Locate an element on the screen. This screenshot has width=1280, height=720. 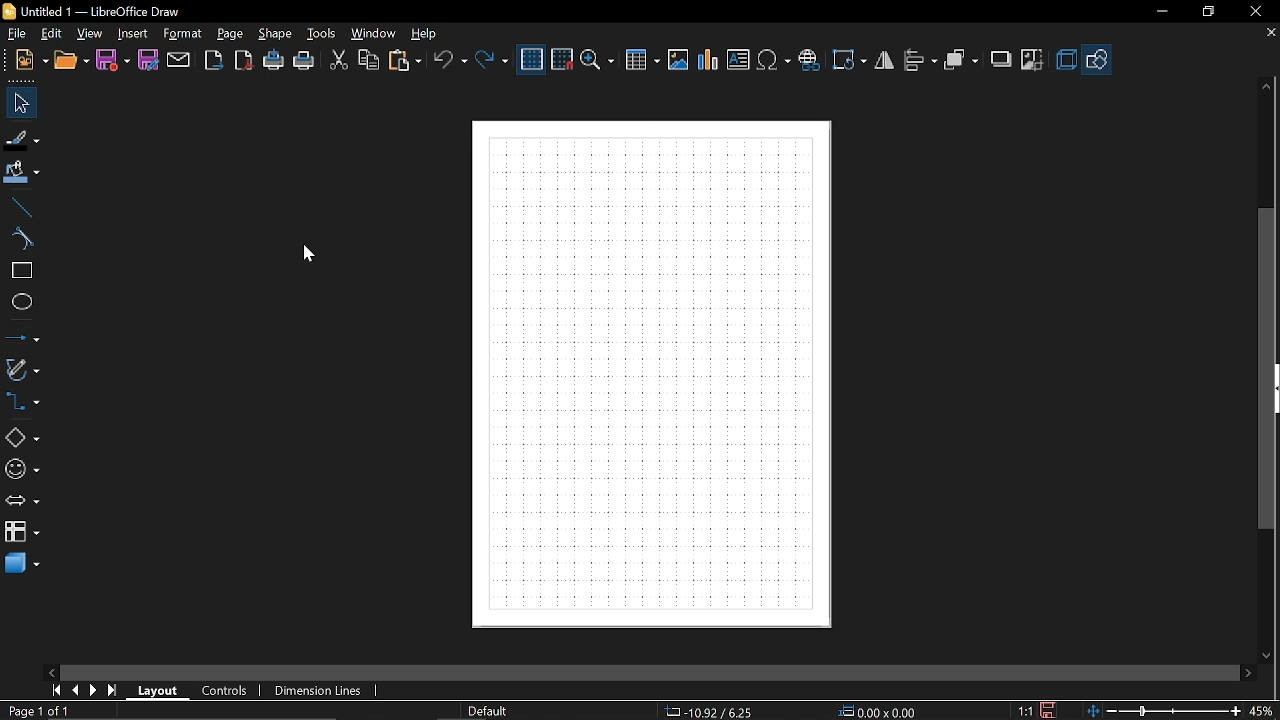
crop is located at coordinates (1031, 58).